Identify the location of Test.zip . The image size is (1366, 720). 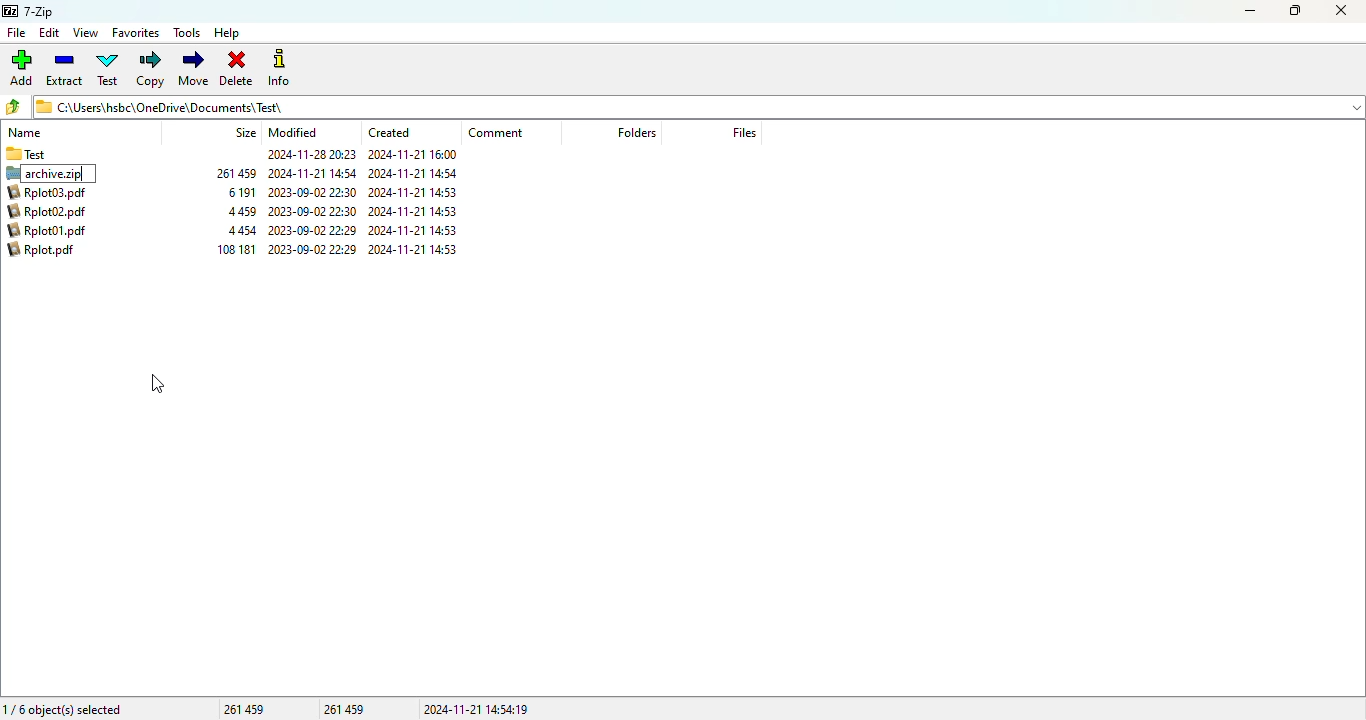
(52, 173).